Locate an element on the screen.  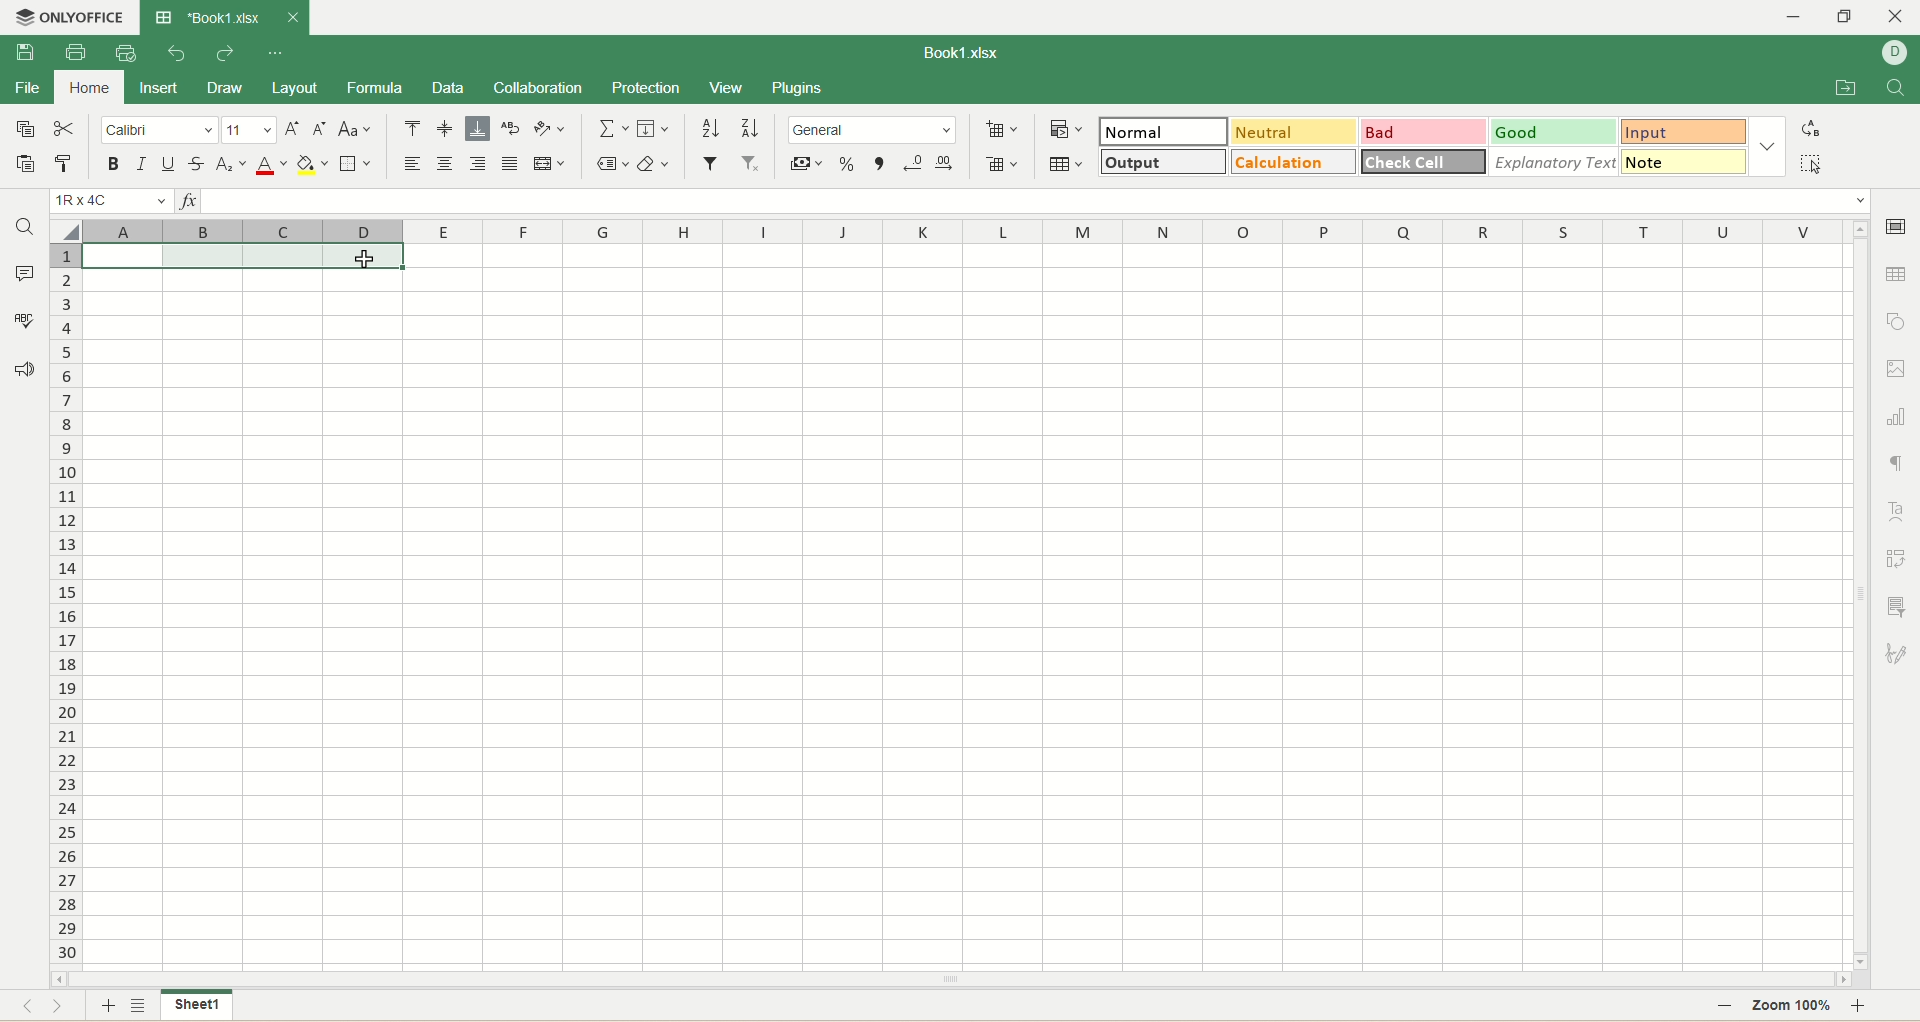
horizontal scroll bar is located at coordinates (952, 980).